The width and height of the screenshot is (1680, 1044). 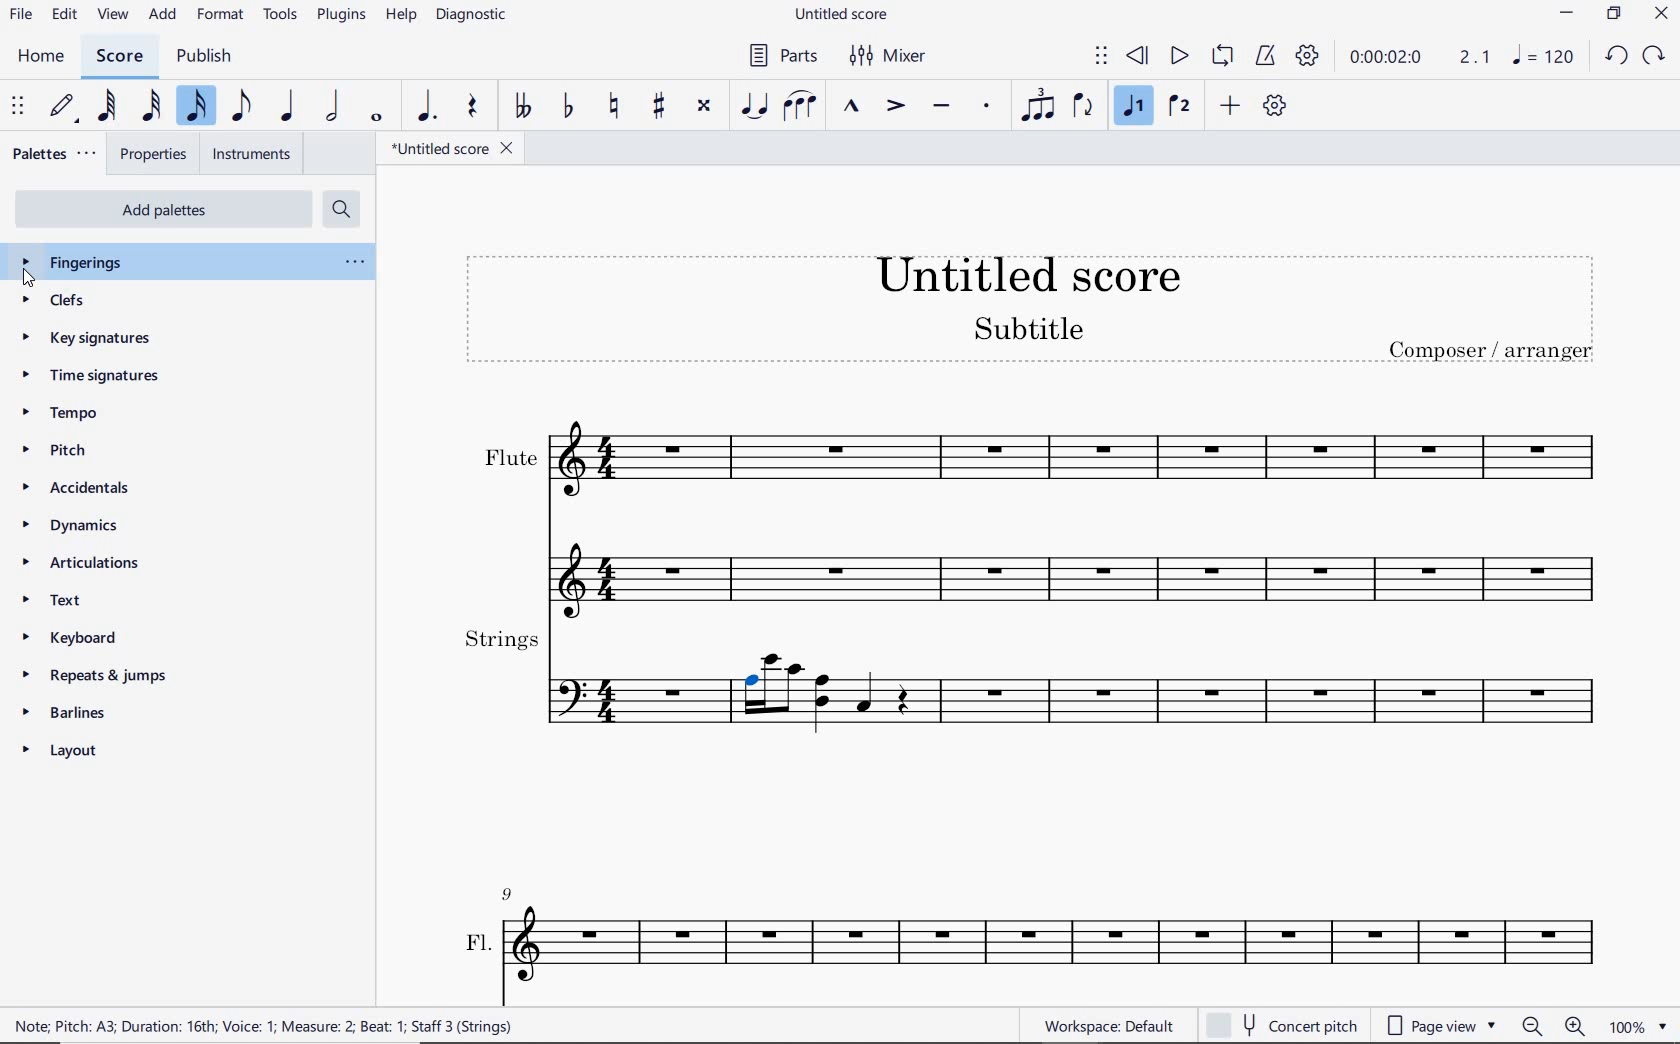 What do you see at coordinates (59, 601) in the screenshot?
I see `text` at bounding box center [59, 601].